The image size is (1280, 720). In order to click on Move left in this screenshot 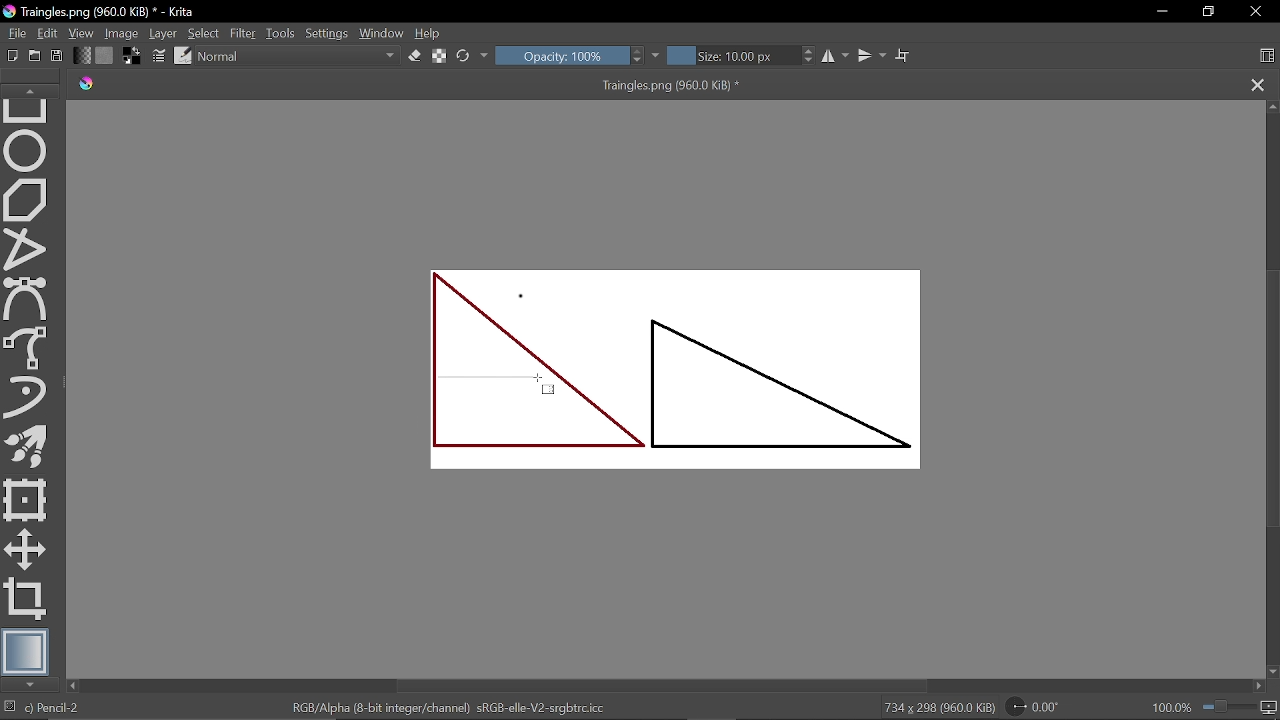, I will do `click(75, 686)`.